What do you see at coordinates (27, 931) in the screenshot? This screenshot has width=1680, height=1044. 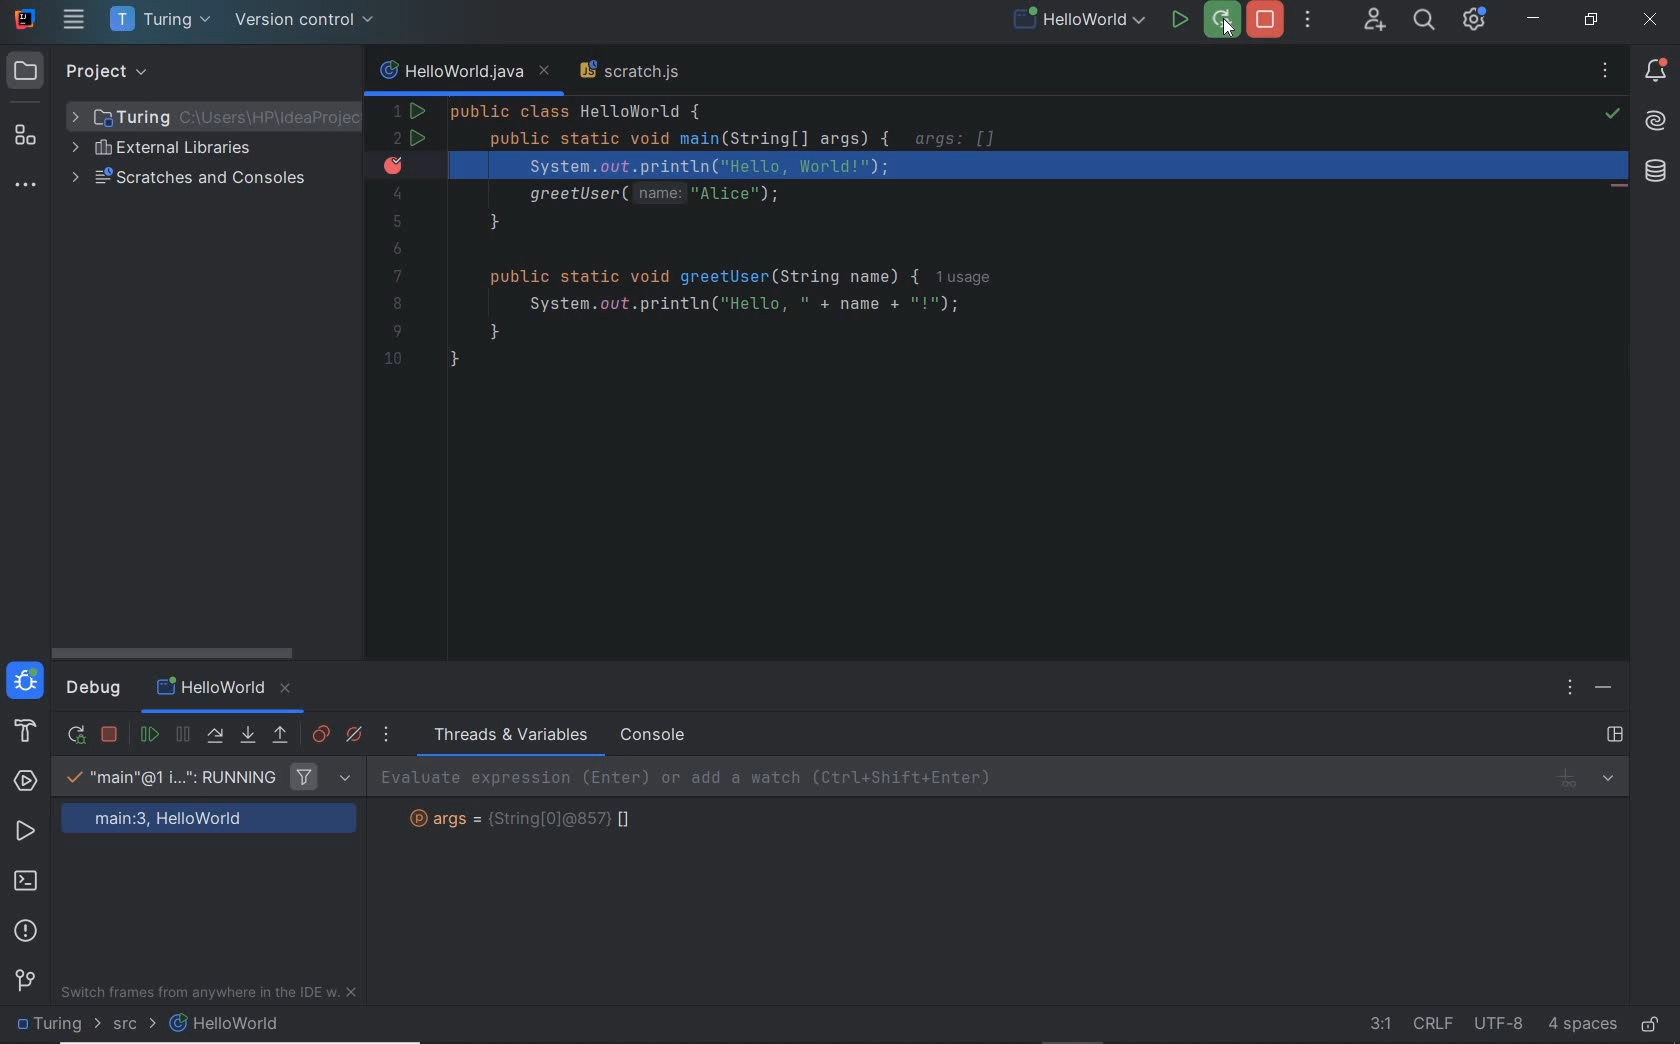 I see `problems` at bounding box center [27, 931].